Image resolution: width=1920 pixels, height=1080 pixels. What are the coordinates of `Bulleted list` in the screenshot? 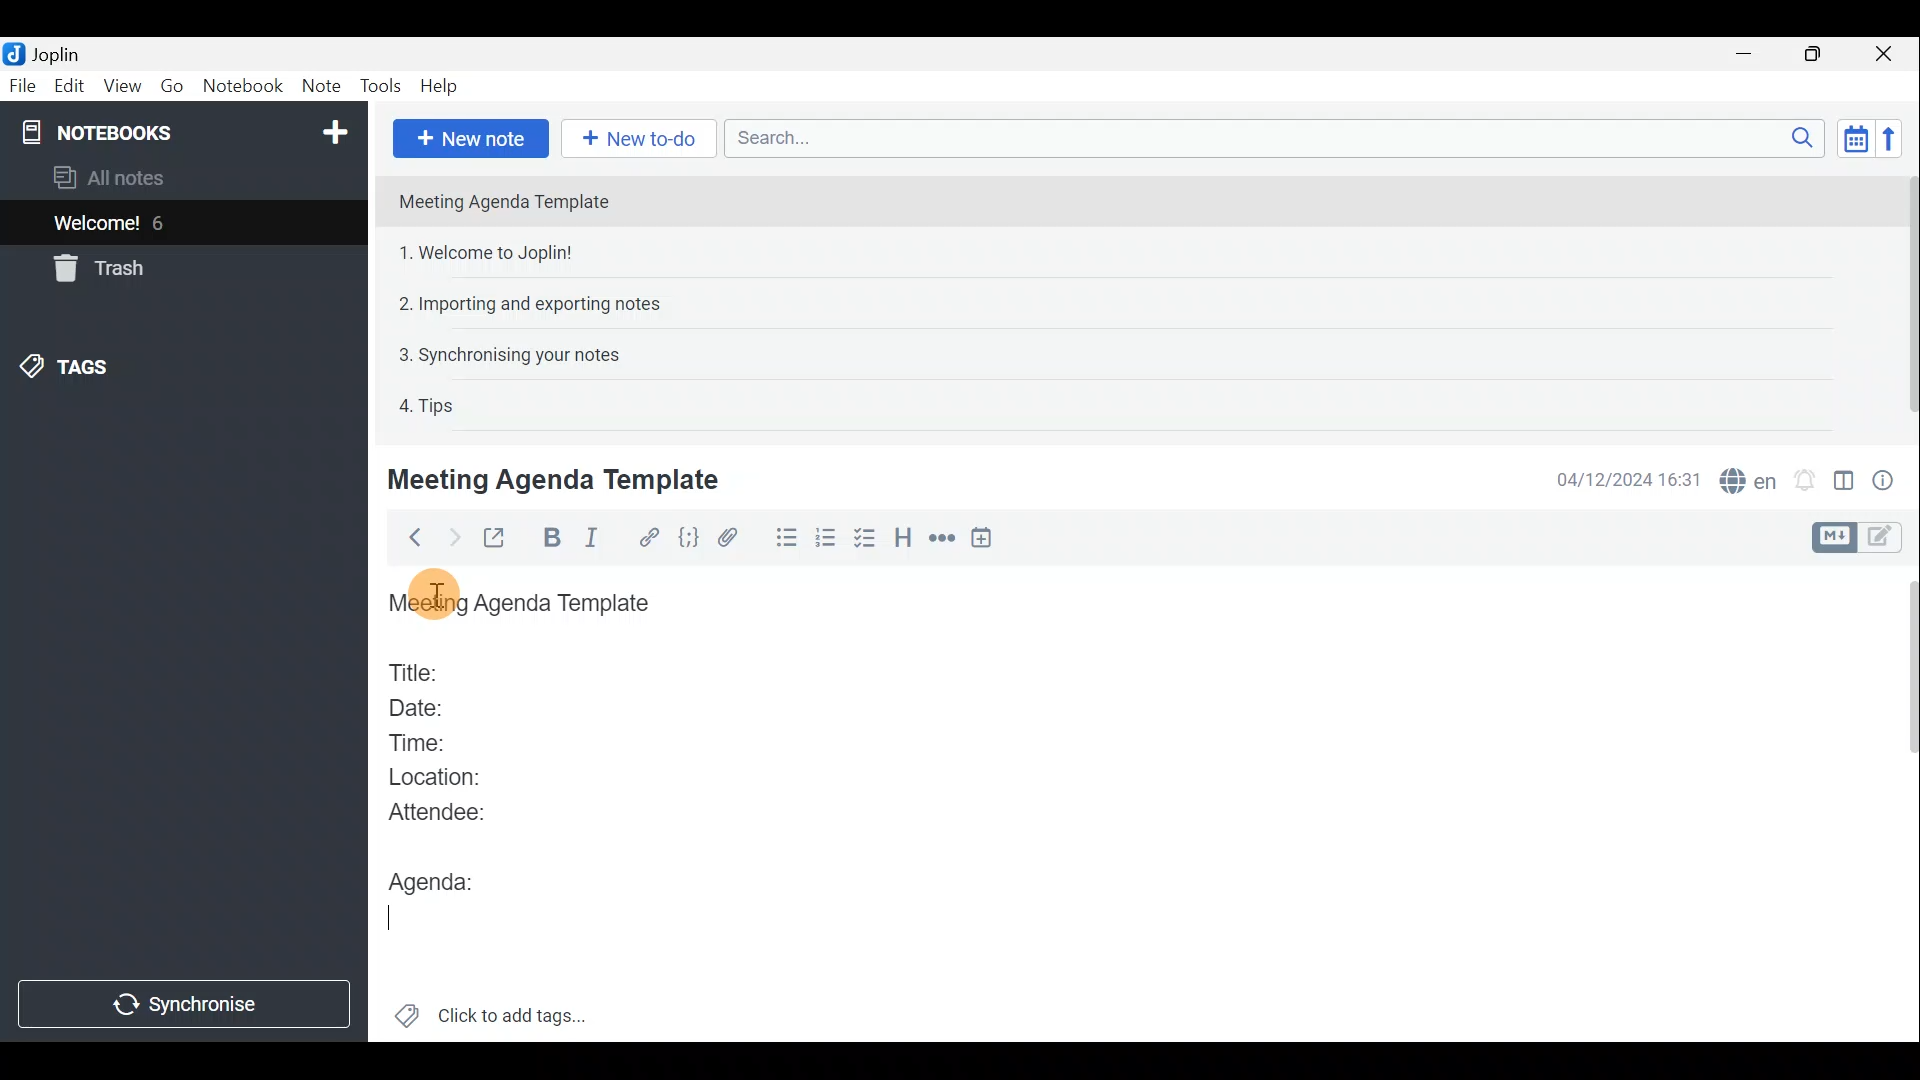 It's located at (785, 538).